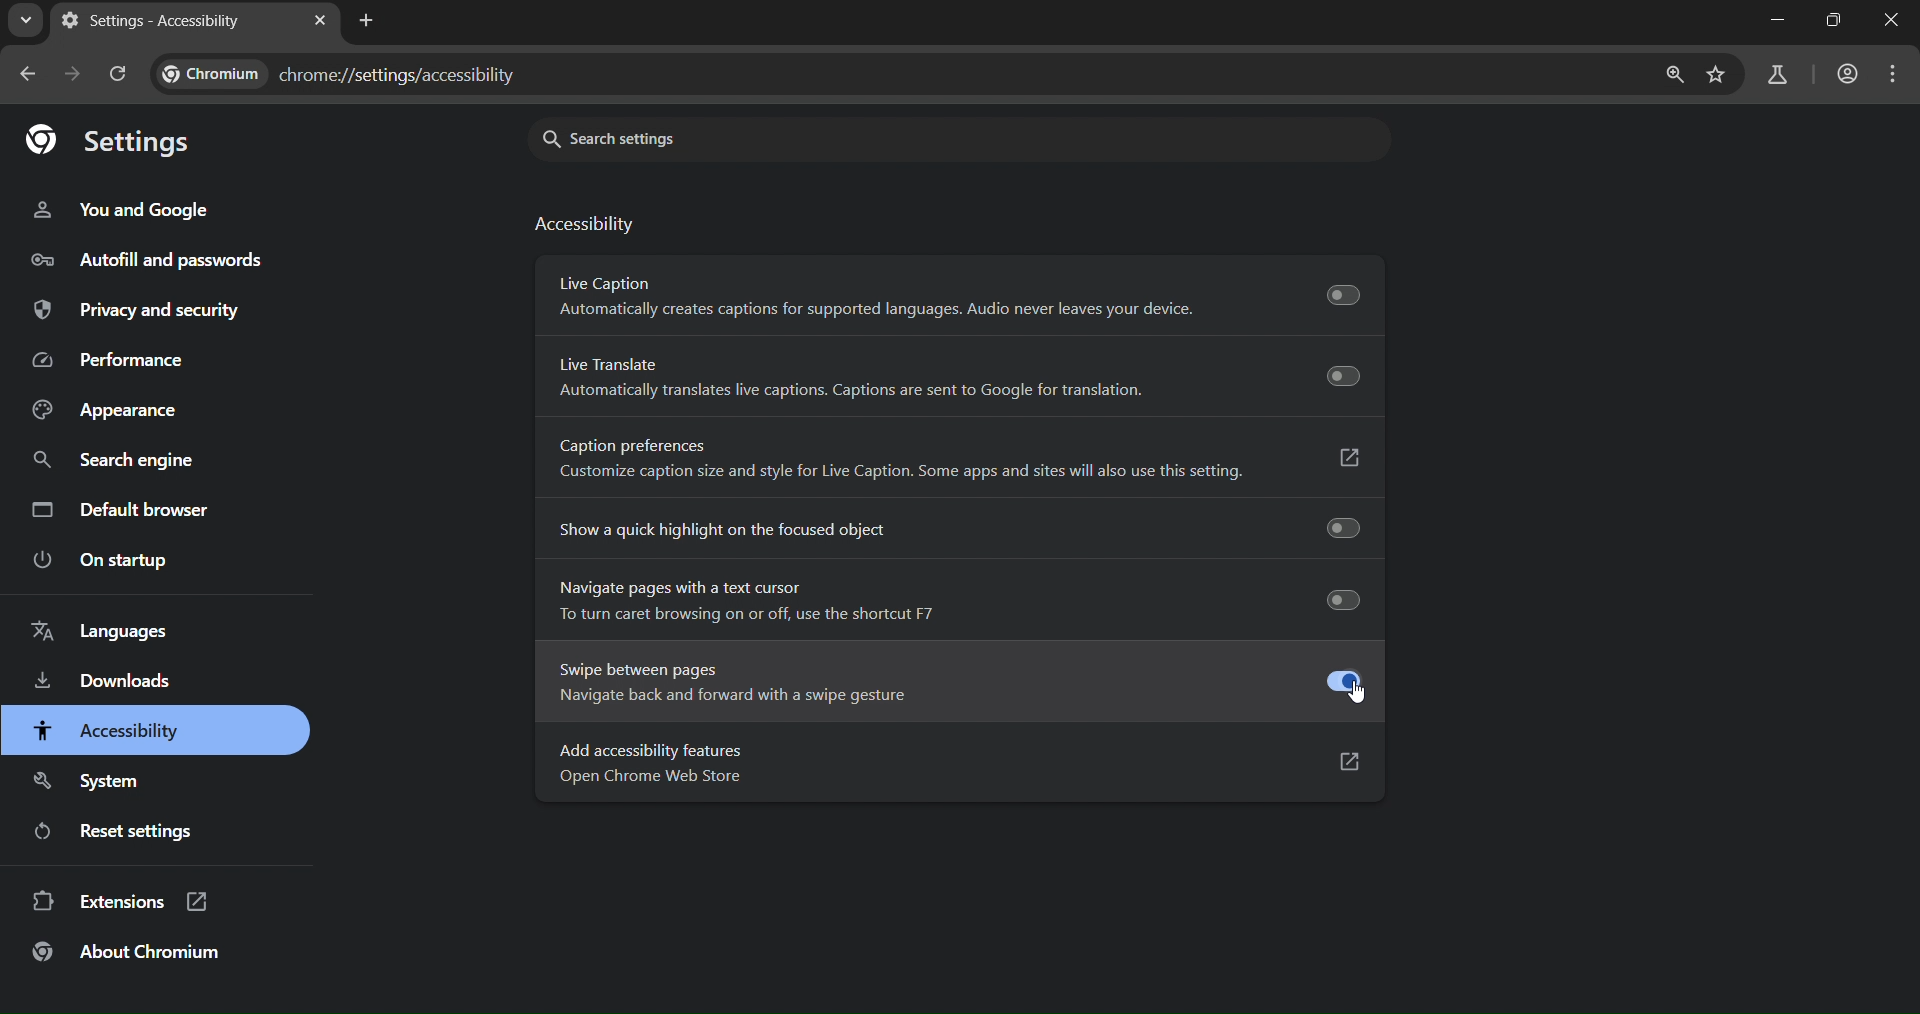 Image resolution: width=1920 pixels, height=1014 pixels. I want to click on adjust window, so click(1825, 26).